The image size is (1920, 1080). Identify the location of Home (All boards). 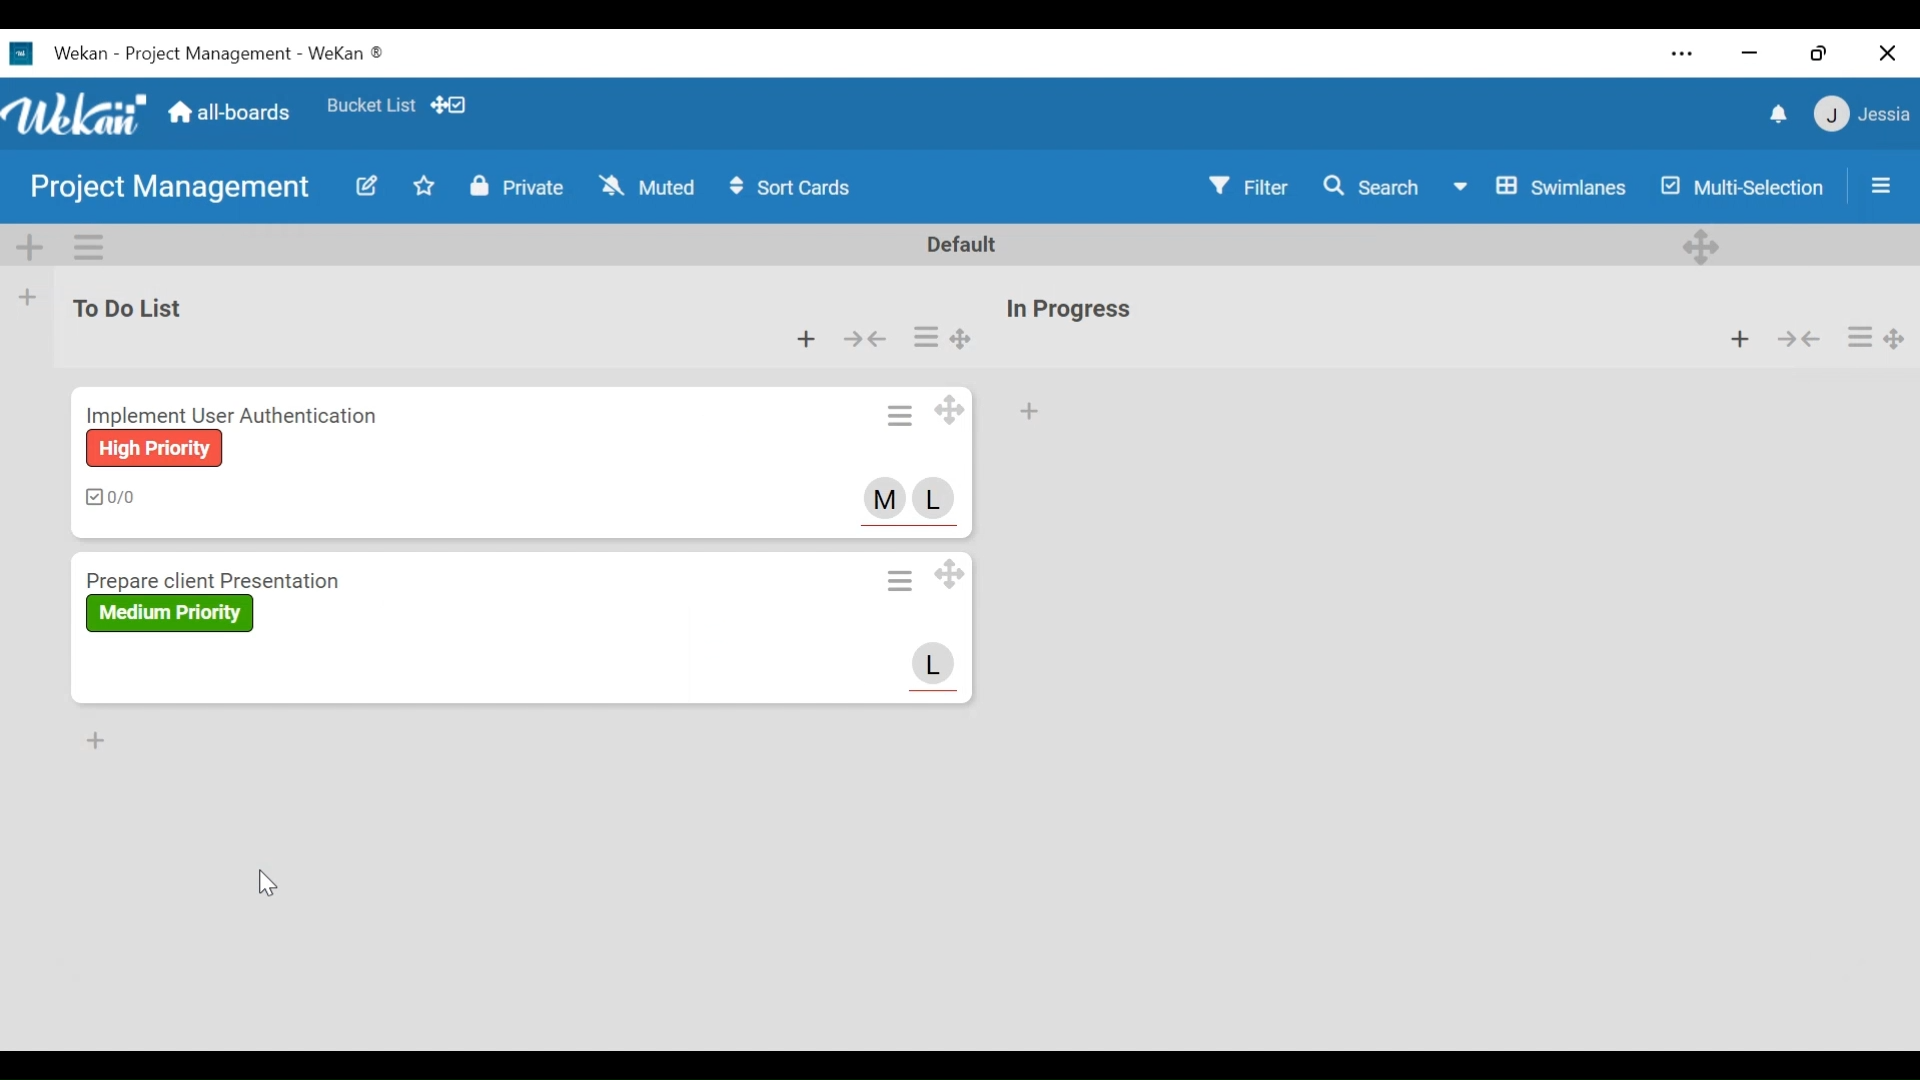
(232, 111).